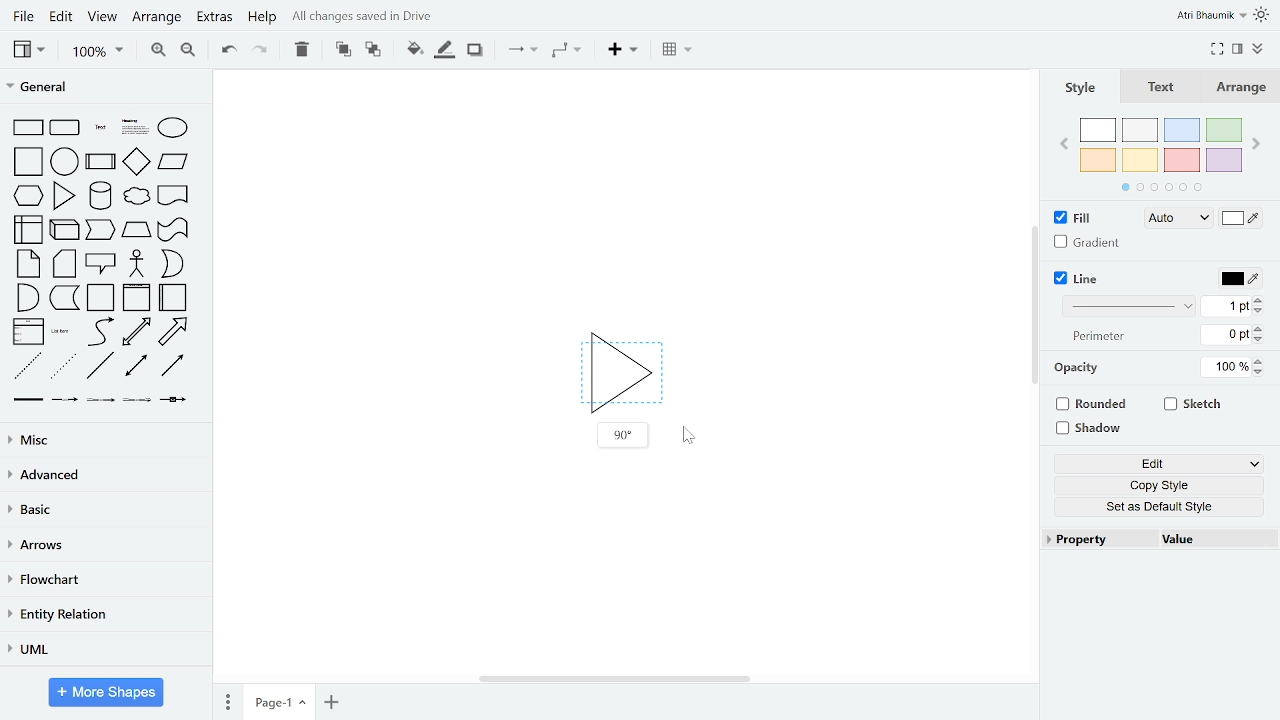 This screenshot has width=1280, height=720. Describe the element at coordinates (1262, 373) in the screenshot. I see `decrease opacity` at that location.